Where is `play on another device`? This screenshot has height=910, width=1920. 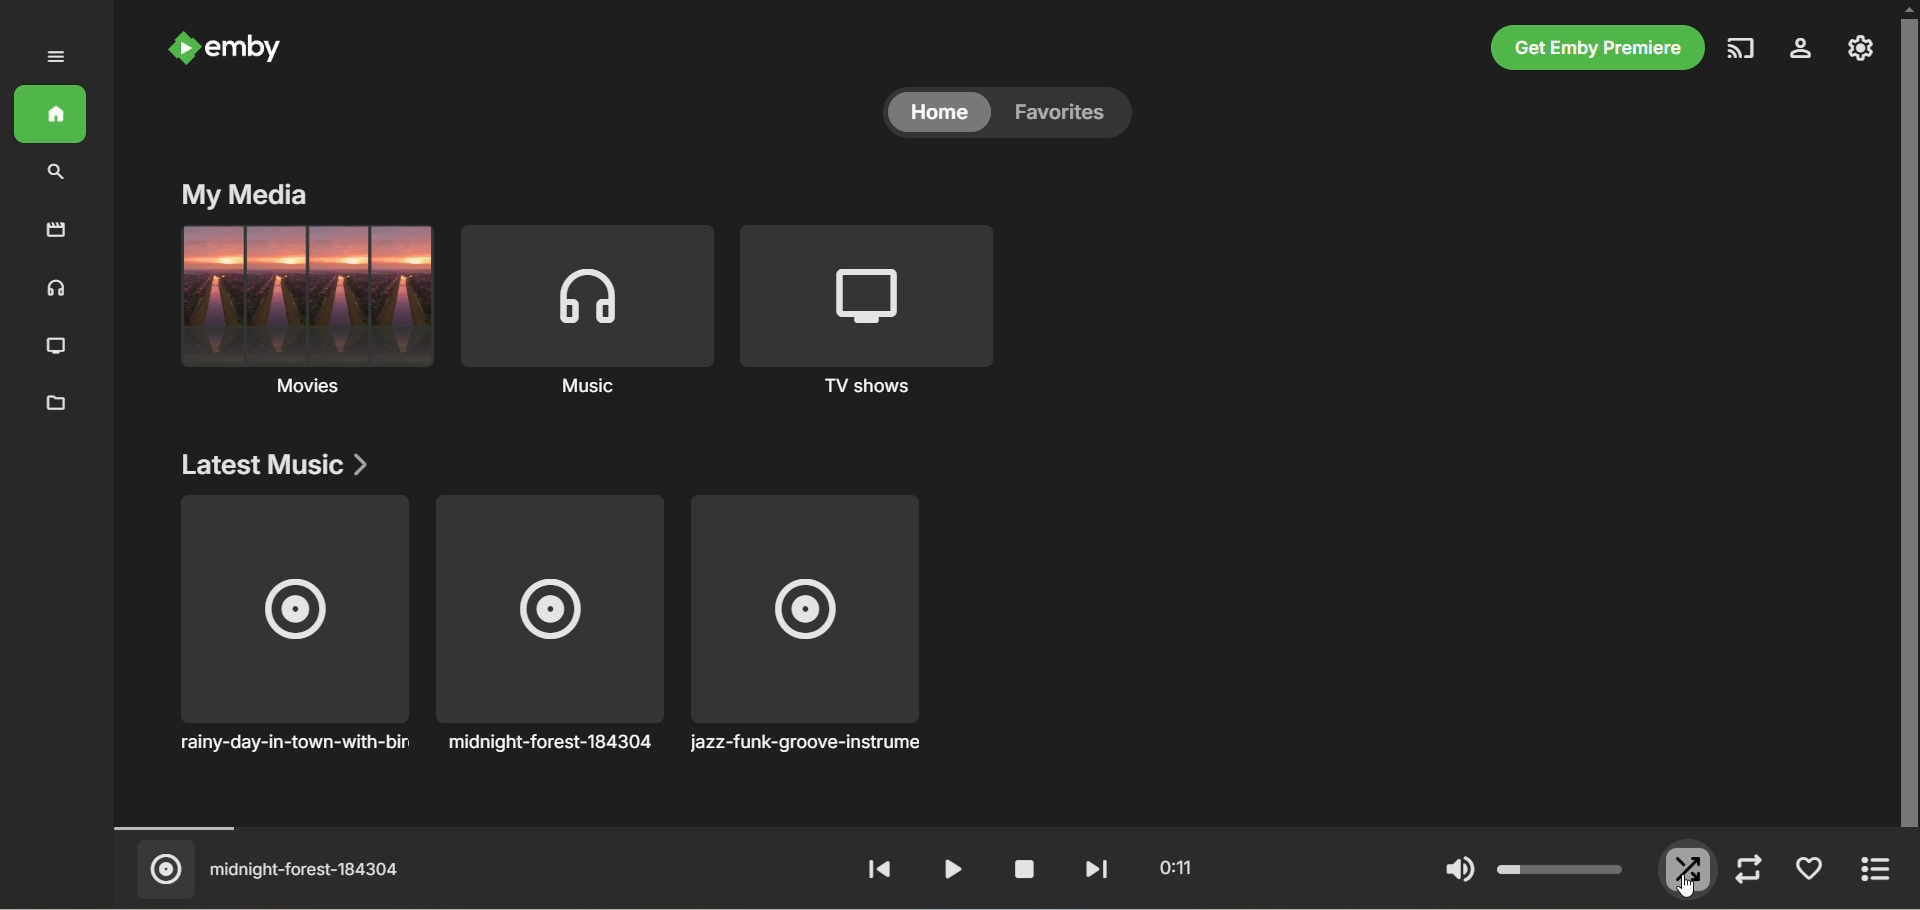
play on another device is located at coordinates (1742, 49).